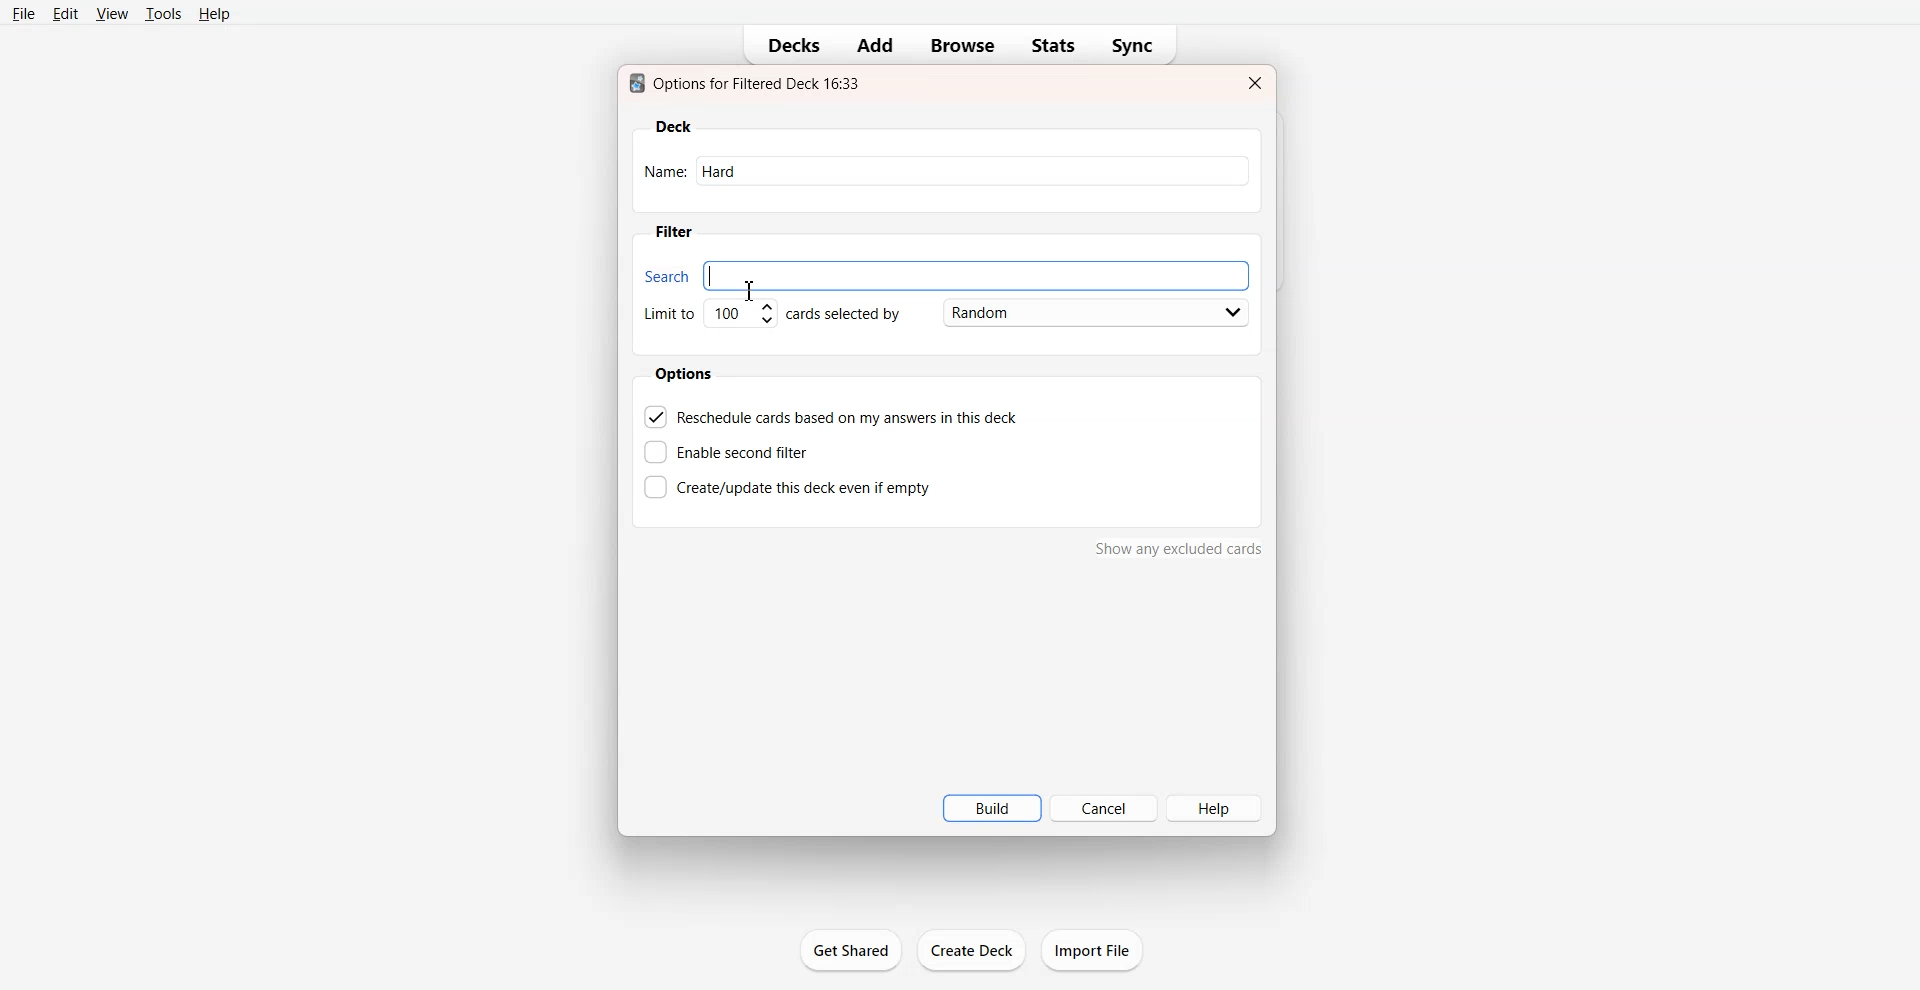 The height and width of the screenshot is (990, 1920). I want to click on Reschedule cards based on my answer, so click(833, 416).